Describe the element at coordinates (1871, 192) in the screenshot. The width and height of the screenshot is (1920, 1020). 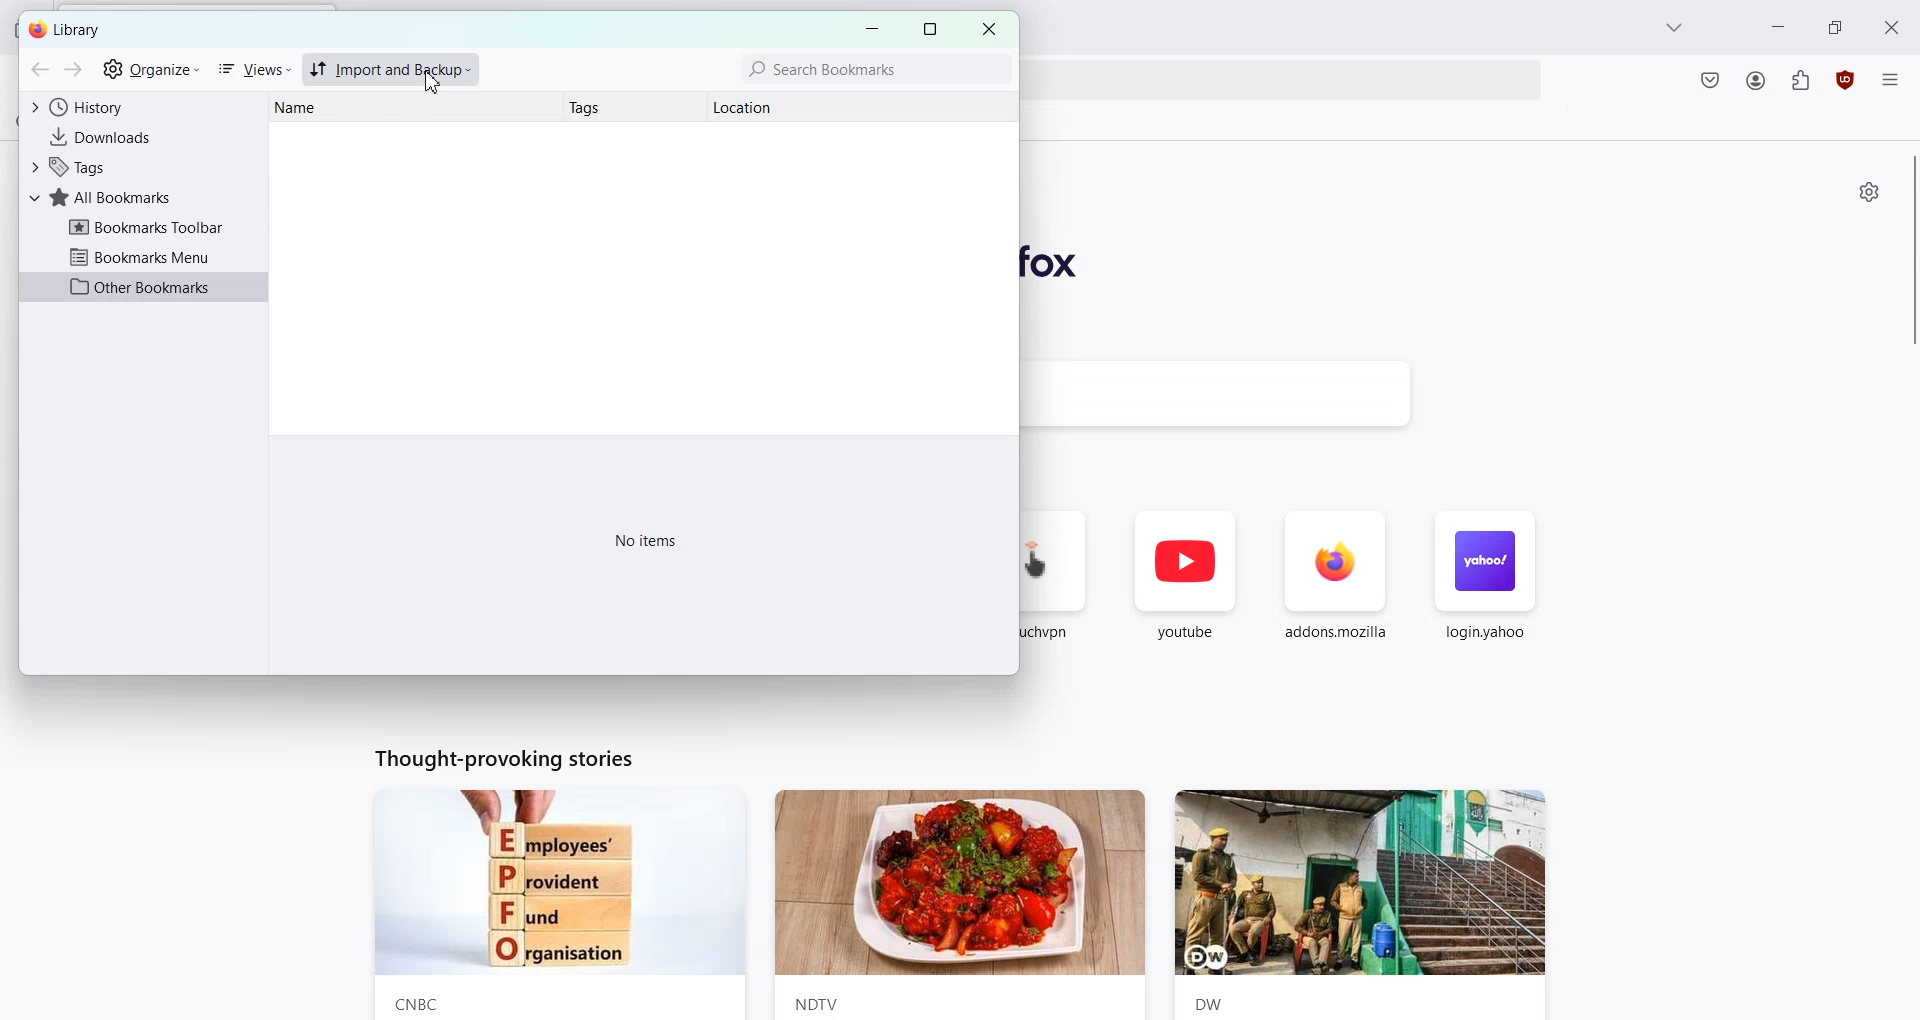
I see `Personalize new Tab` at that location.